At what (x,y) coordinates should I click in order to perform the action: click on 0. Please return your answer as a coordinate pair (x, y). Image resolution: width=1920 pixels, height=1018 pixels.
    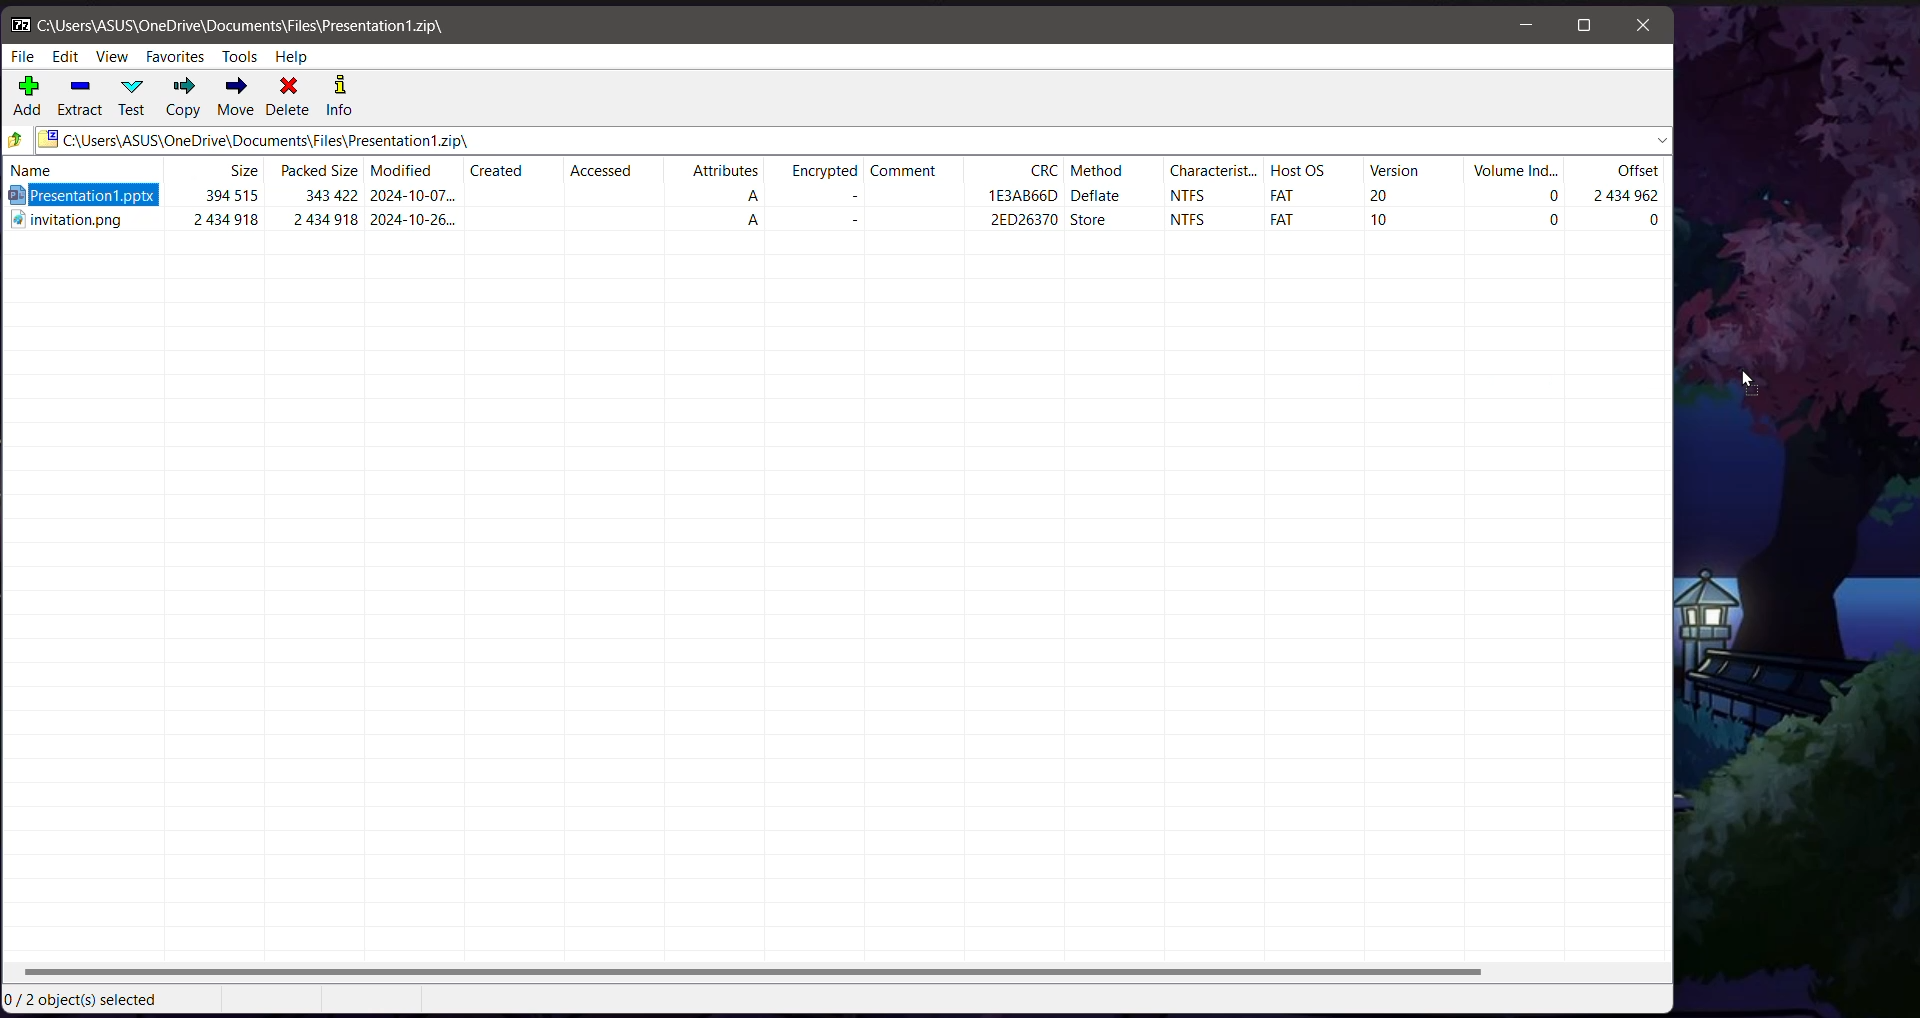
    Looking at the image, I should click on (1549, 220).